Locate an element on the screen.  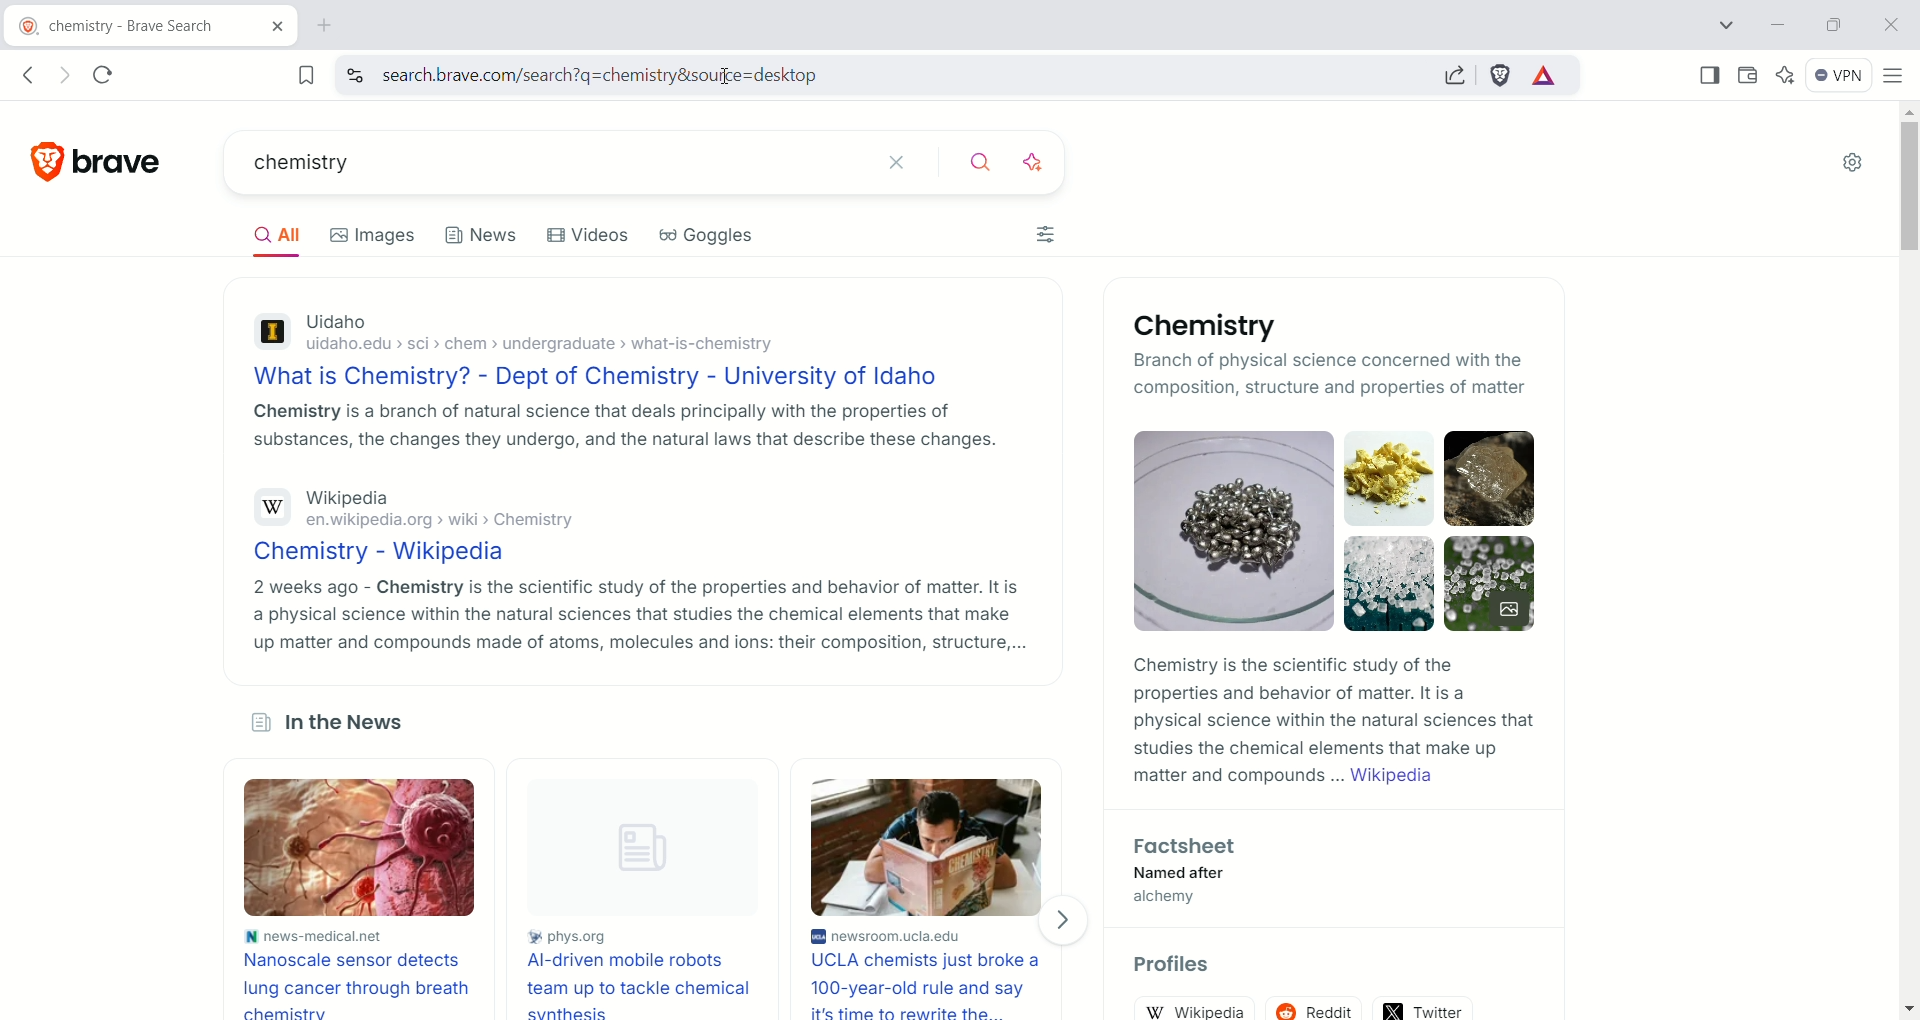
alchemy is located at coordinates (1181, 898).